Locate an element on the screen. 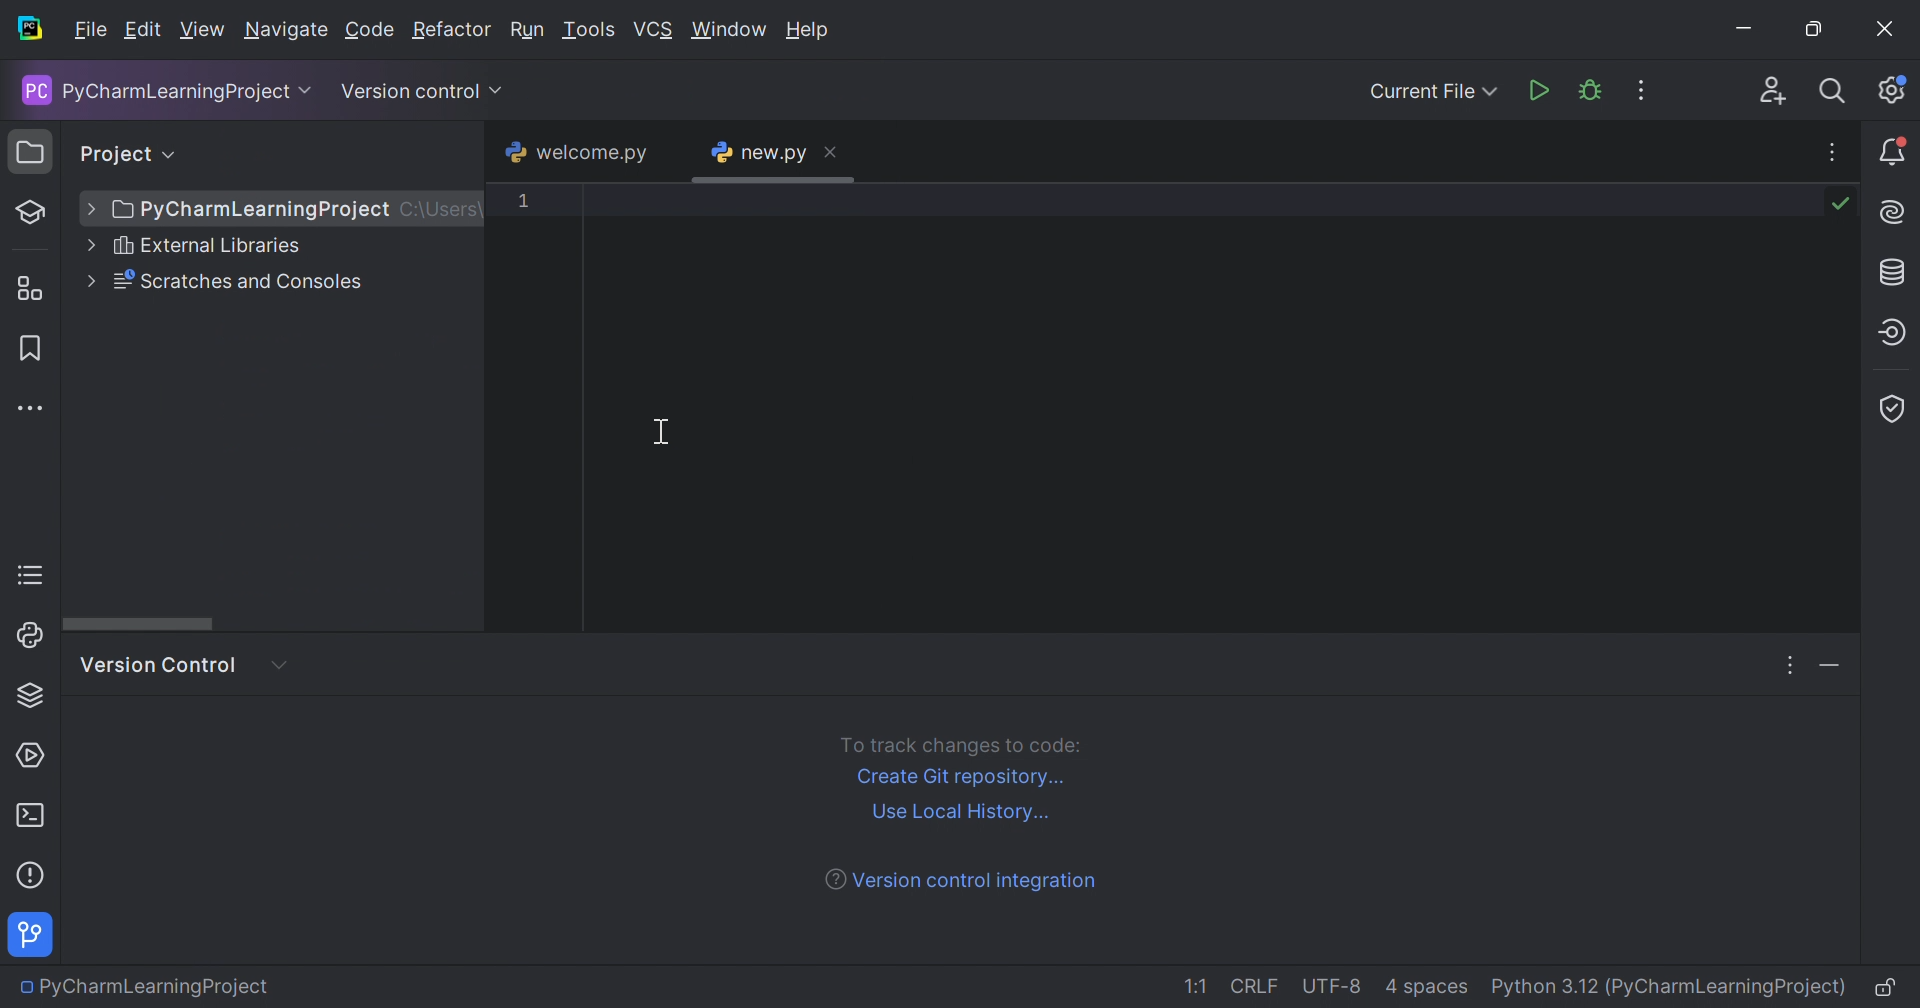 This screenshot has width=1920, height=1008. More is located at coordinates (281, 666).